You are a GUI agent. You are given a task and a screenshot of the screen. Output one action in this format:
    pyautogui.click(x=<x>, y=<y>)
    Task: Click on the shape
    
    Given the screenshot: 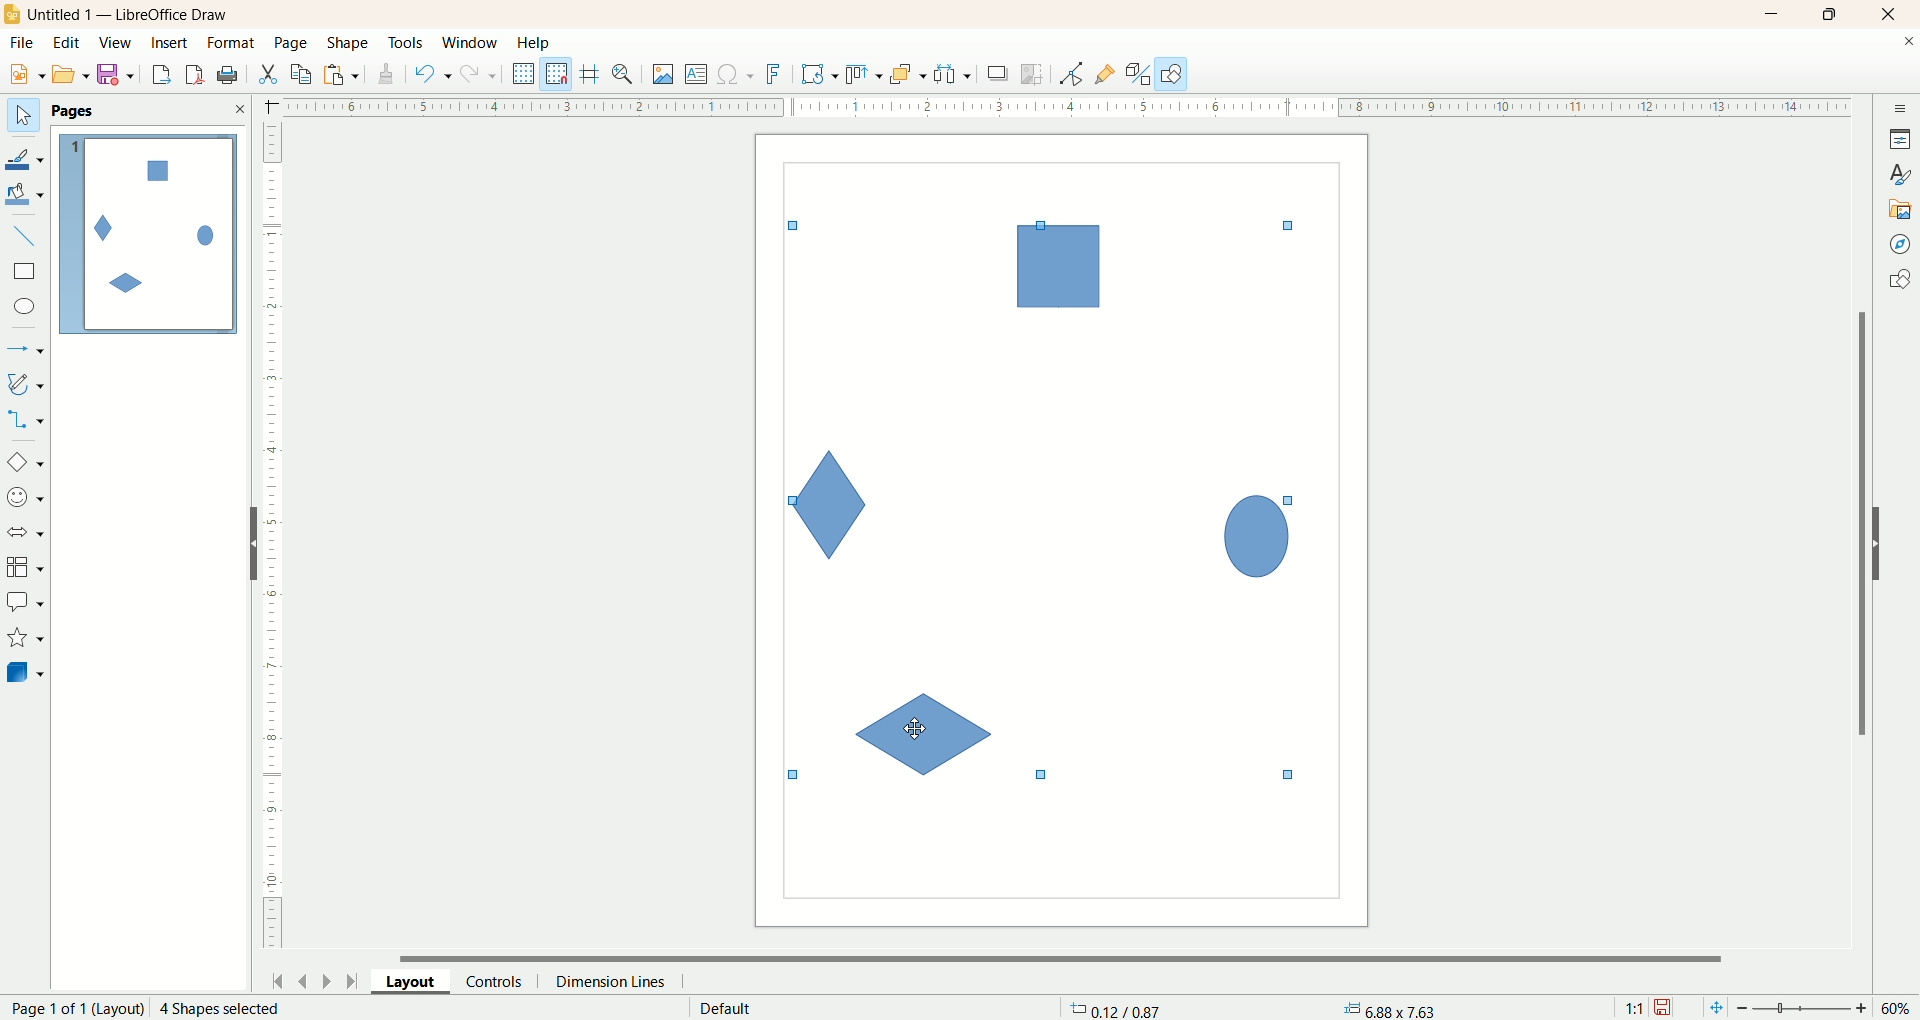 What is the action you would take?
    pyautogui.click(x=349, y=44)
    